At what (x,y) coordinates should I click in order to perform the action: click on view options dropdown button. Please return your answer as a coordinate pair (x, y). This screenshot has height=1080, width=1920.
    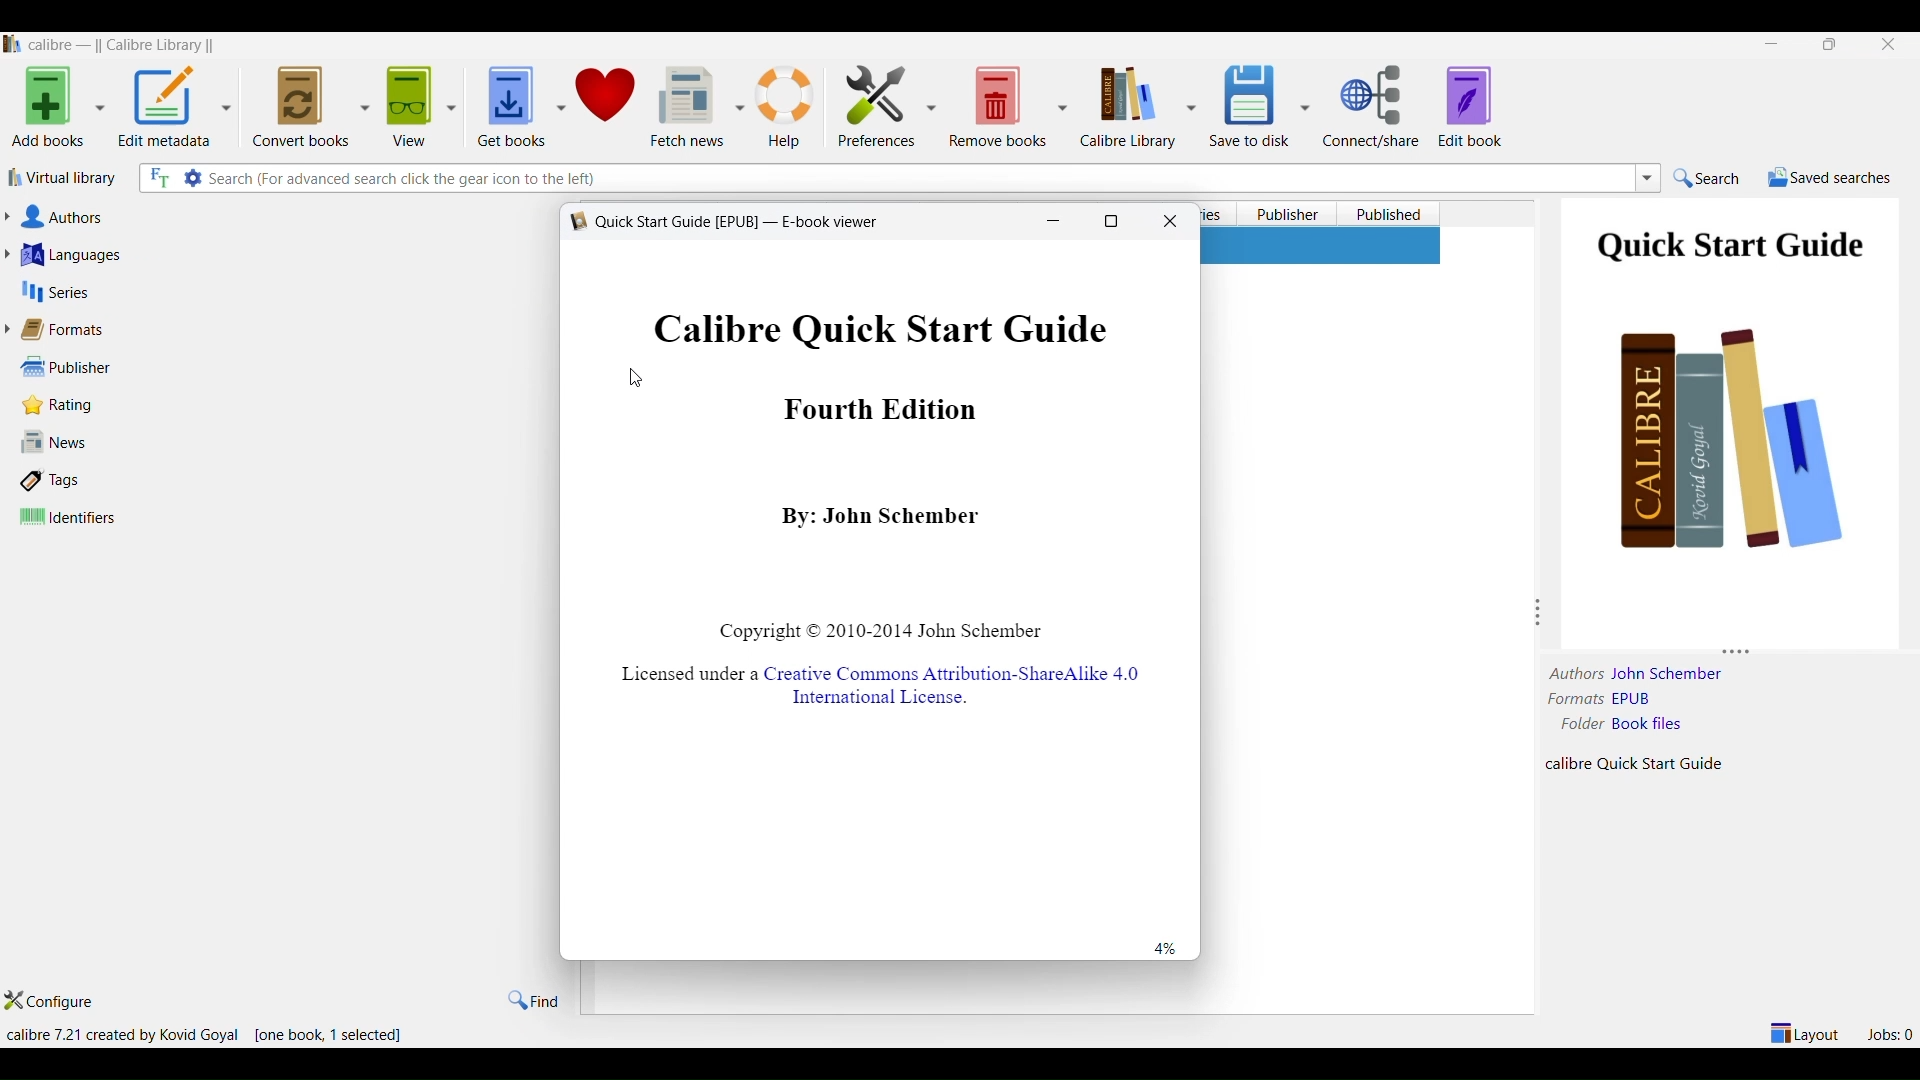
    Looking at the image, I should click on (458, 106).